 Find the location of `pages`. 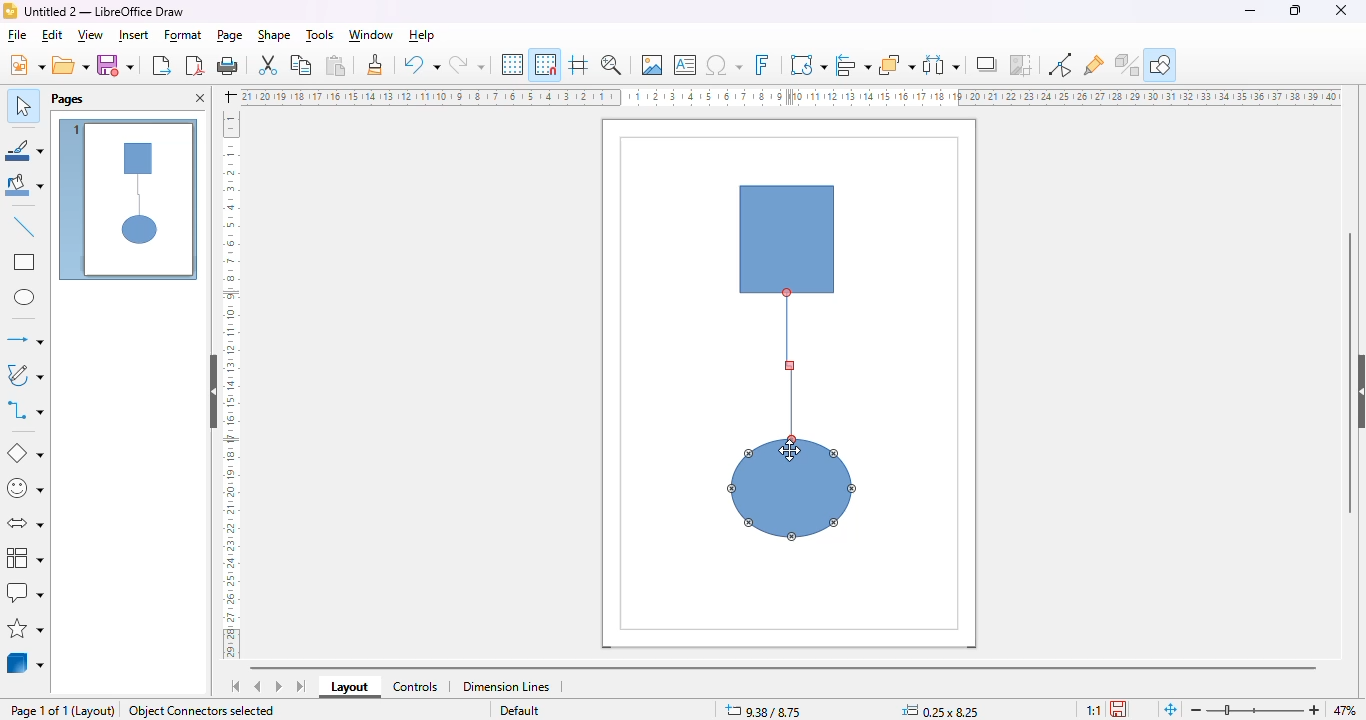

pages is located at coordinates (67, 98).